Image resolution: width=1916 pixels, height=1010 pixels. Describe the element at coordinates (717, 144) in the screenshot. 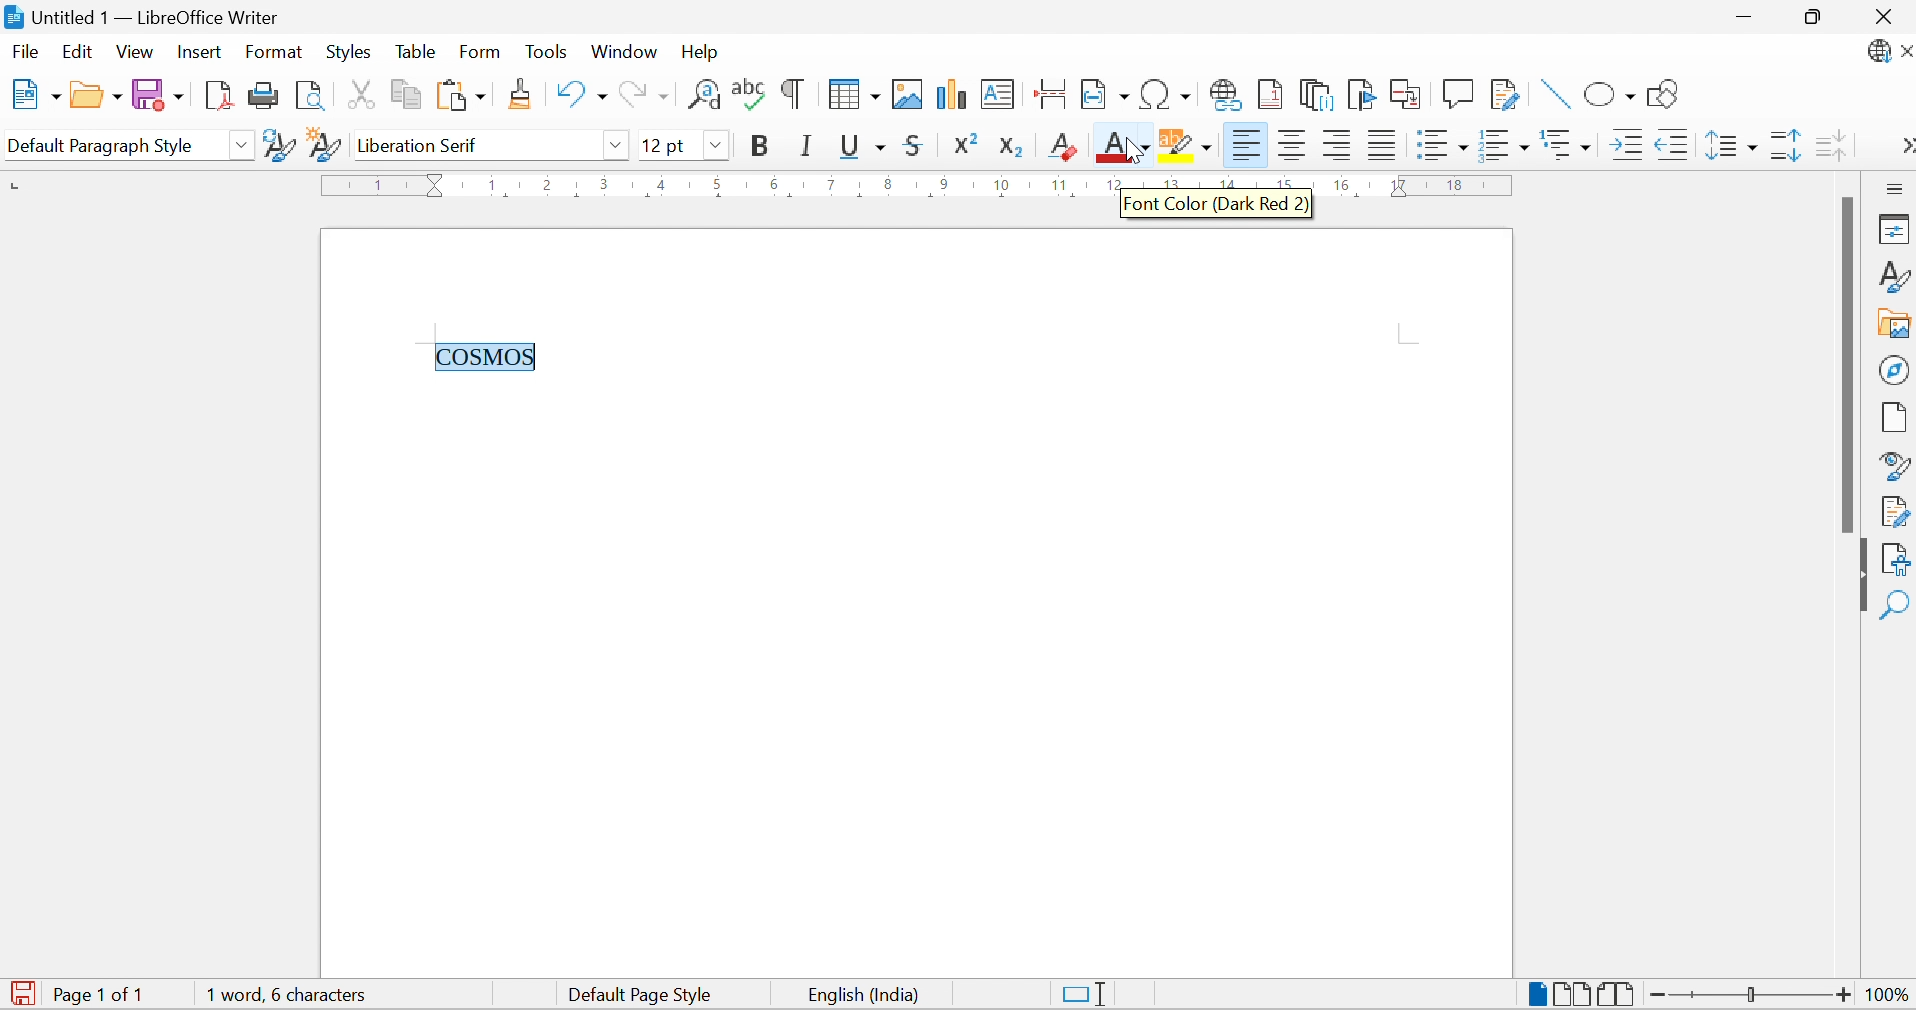

I see `Drop Down` at that location.